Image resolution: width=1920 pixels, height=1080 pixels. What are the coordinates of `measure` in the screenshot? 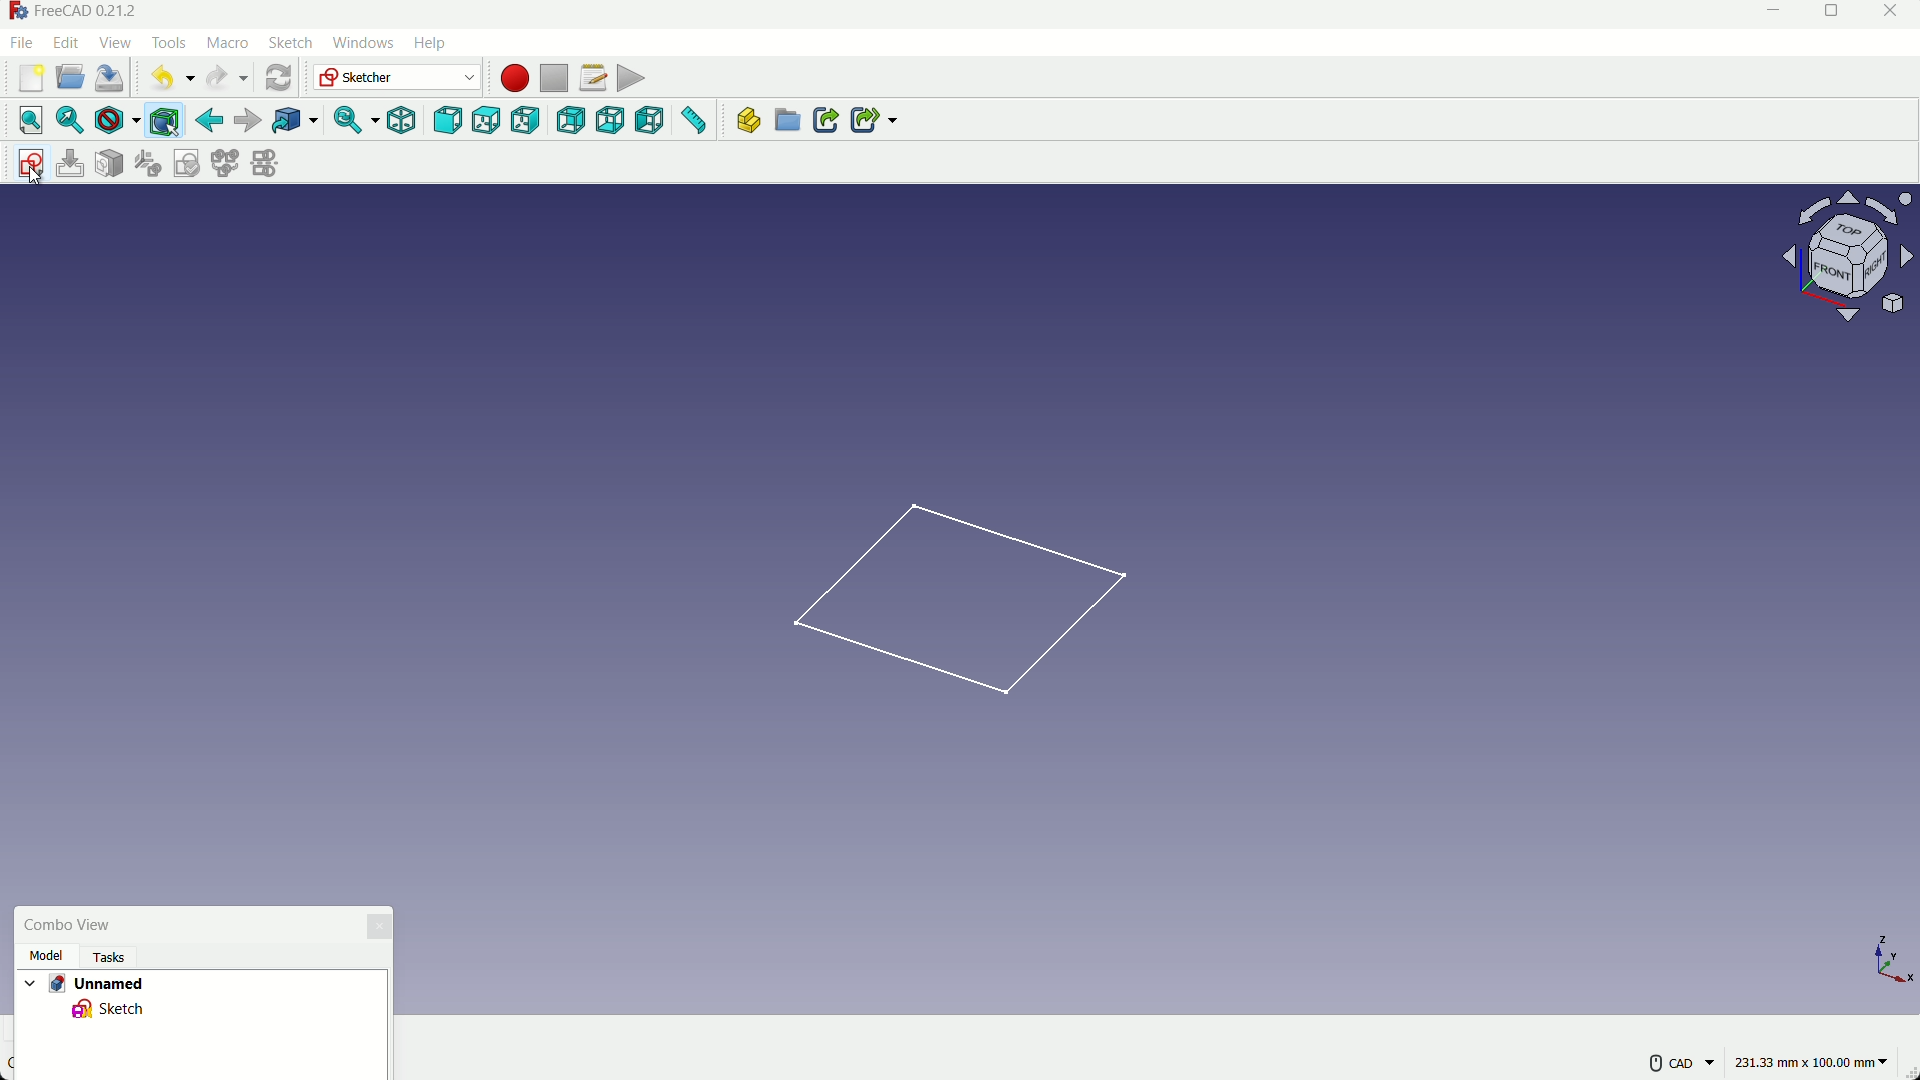 It's located at (692, 120).